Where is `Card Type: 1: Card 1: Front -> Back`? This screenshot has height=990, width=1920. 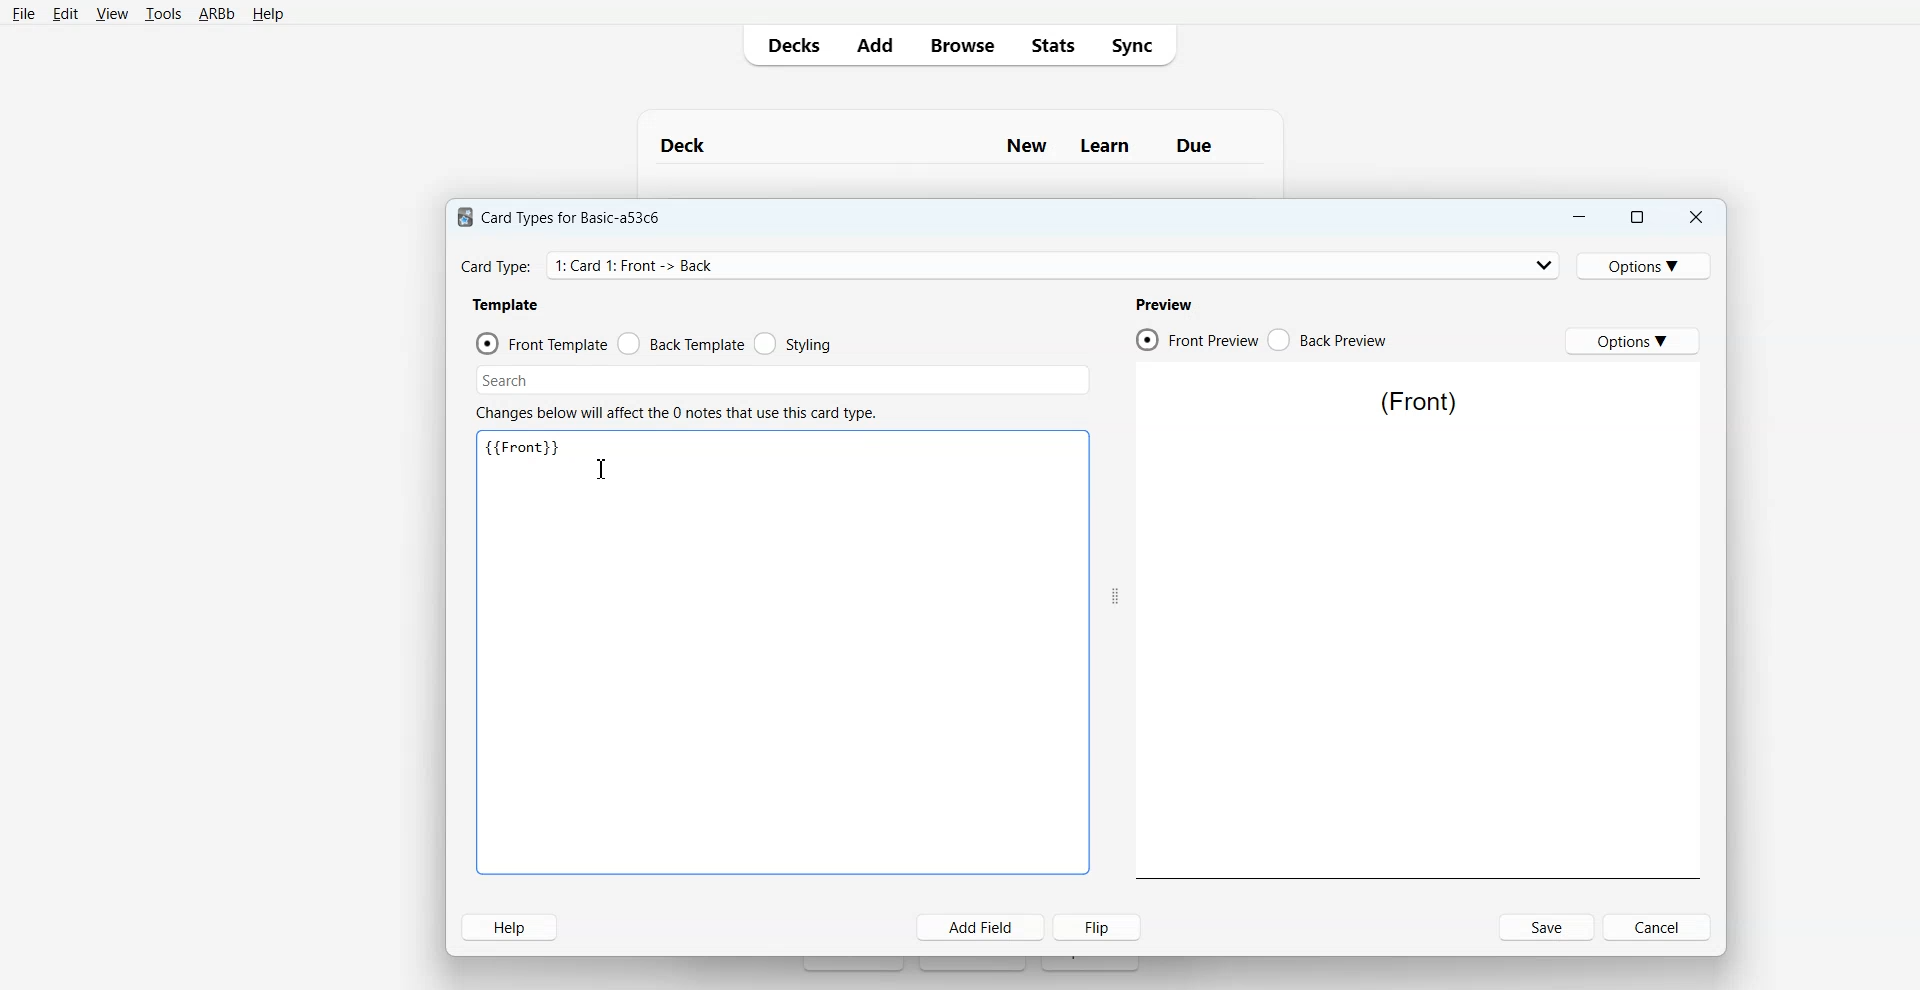
Card Type: 1: Card 1: Front -> Back is located at coordinates (642, 265).